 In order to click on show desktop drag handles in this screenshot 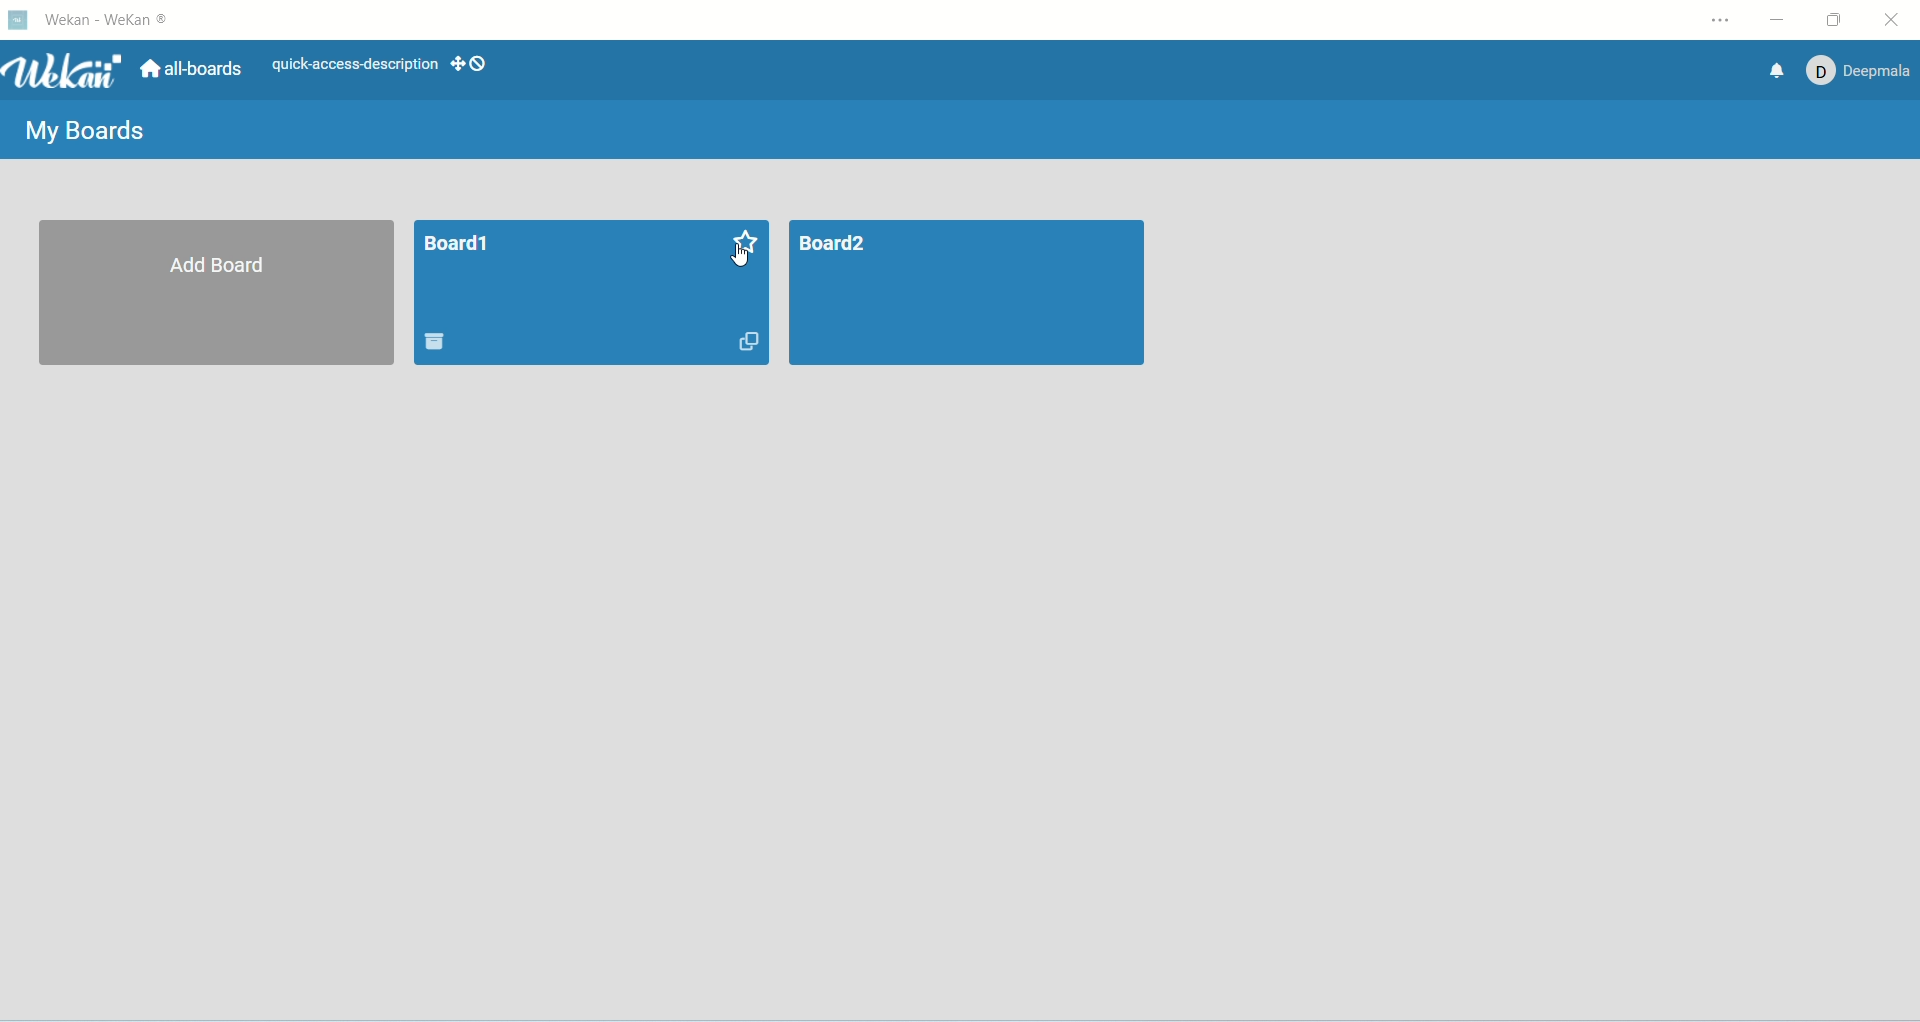, I will do `click(458, 63)`.